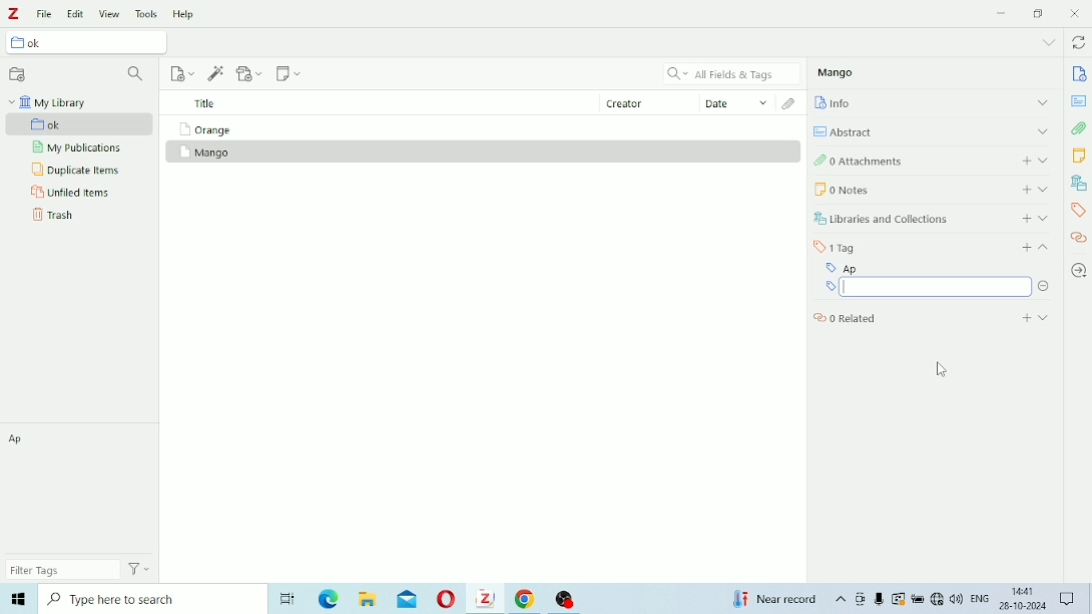  What do you see at coordinates (932, 189) in the screenshot?
I see `Notes` at bounding box center [932, 189].